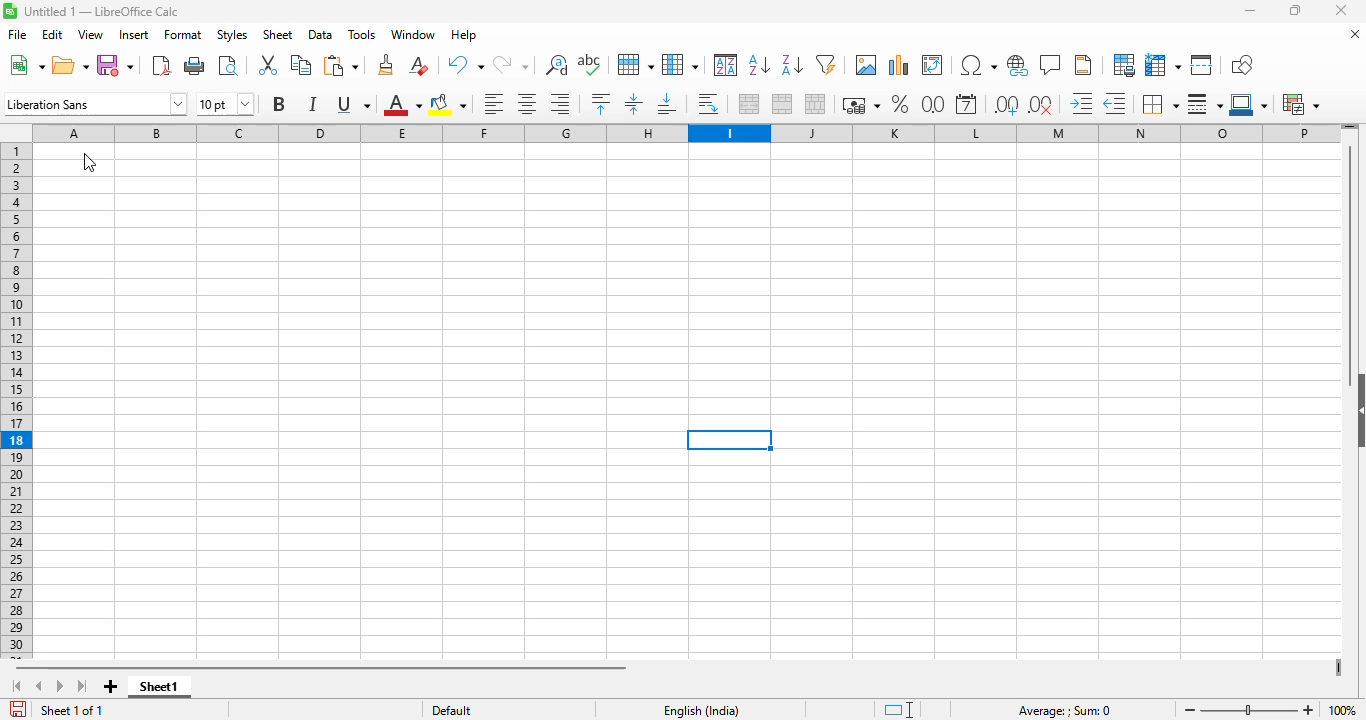  I want to click on print, so click(196, 65).